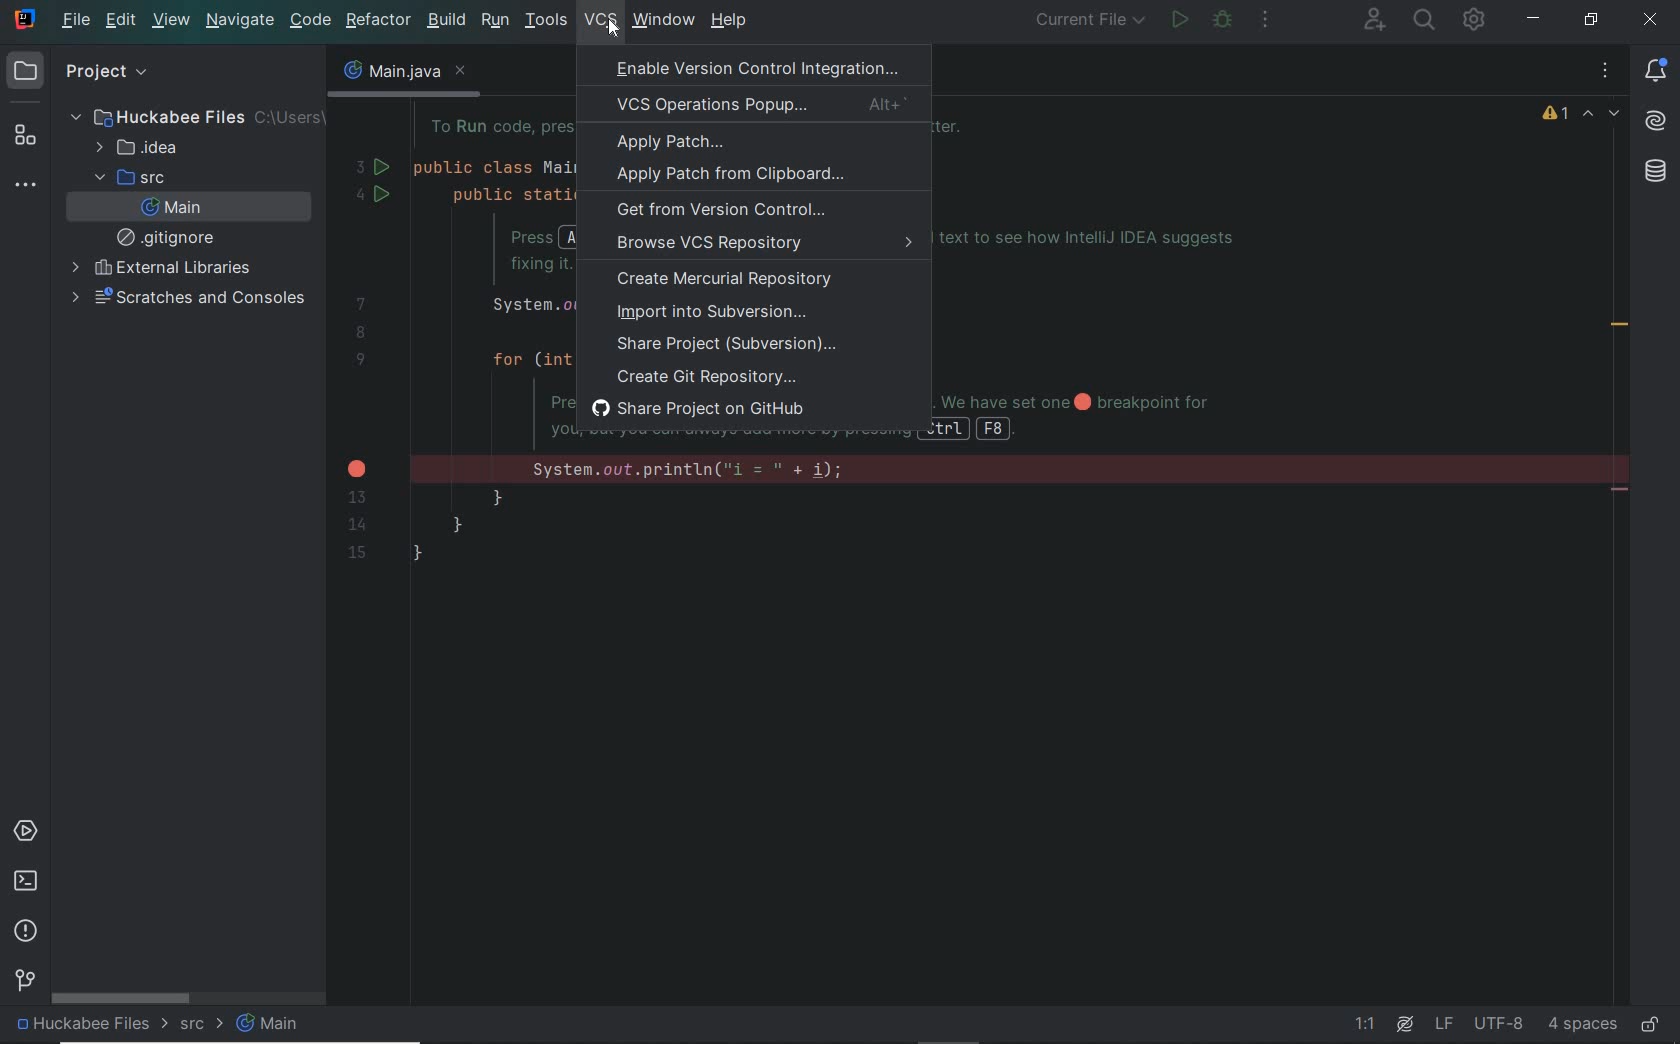 This screenshot has height=1044, width=1680. I want to click on ai assistant, so click(1403, 1023).